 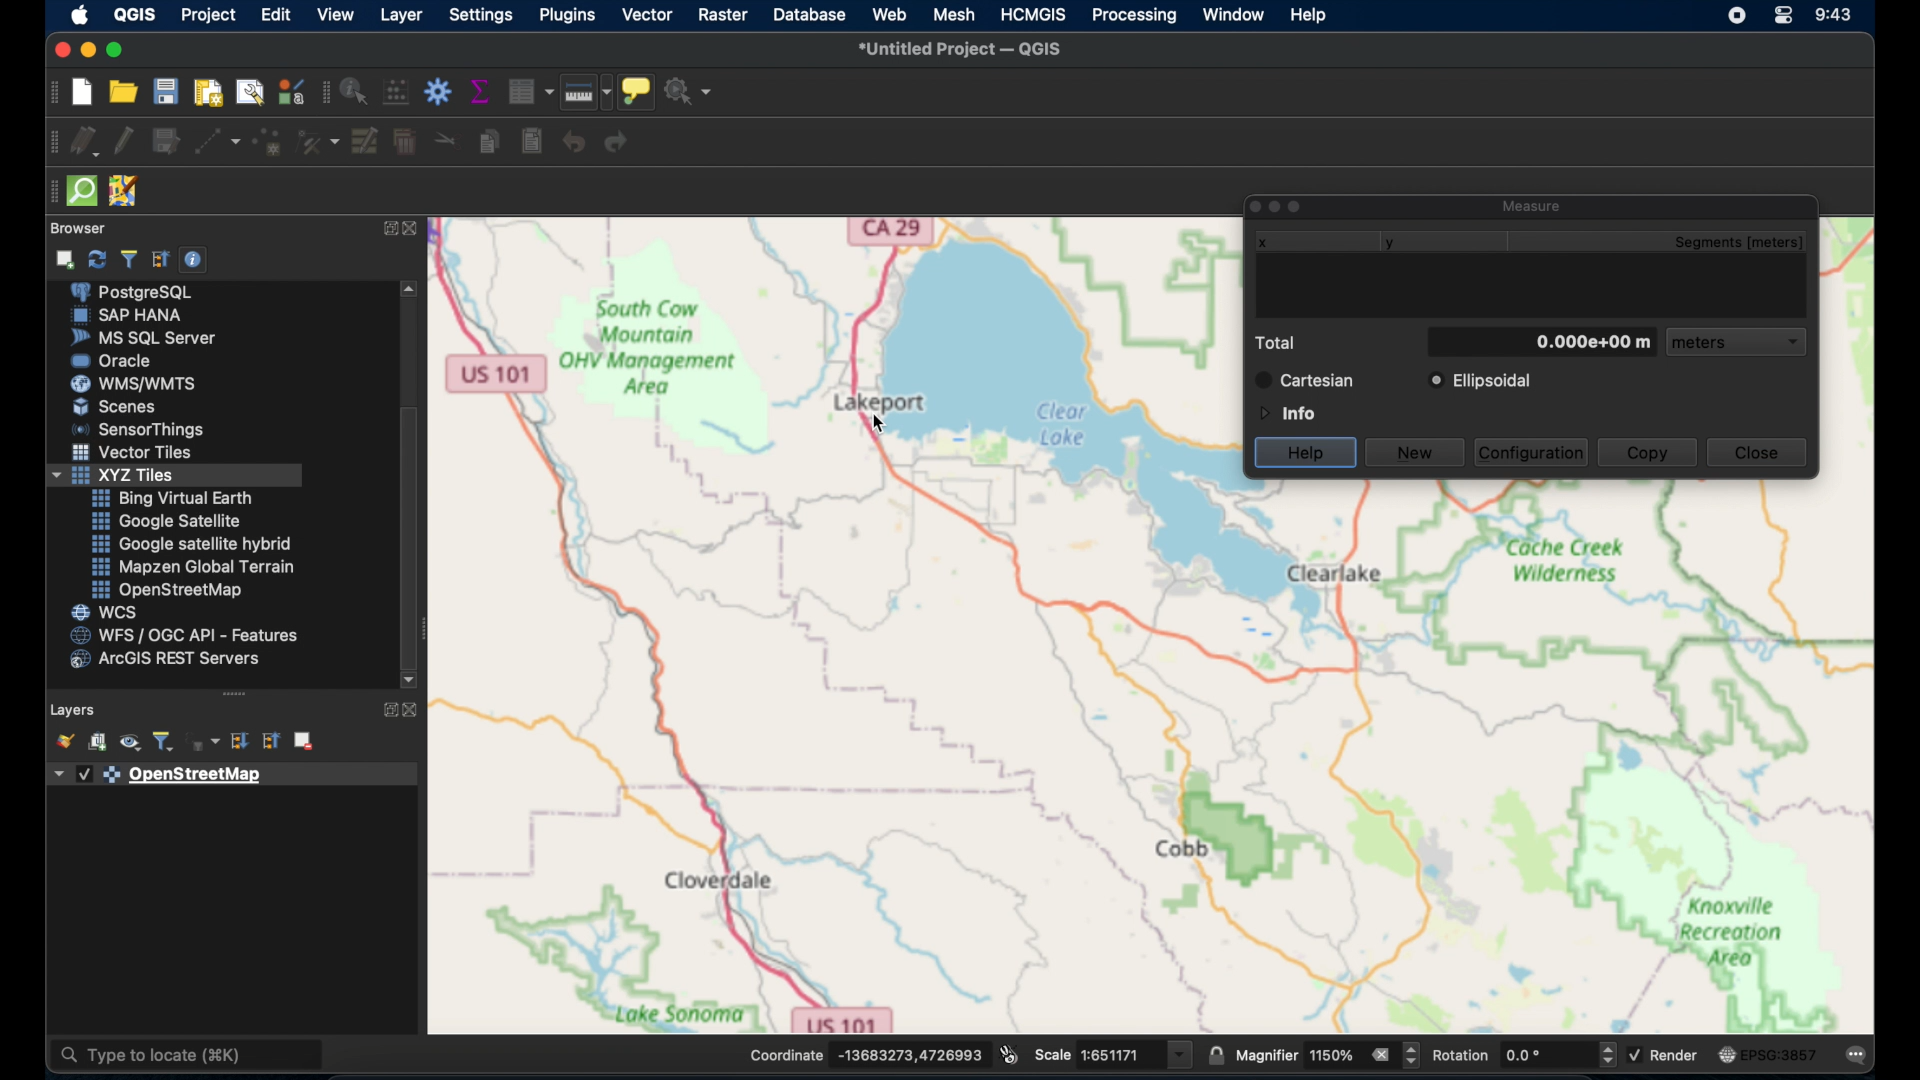 What do you see at coordinates (135, 14) in the screenshot?
I see `QGIS` at bounding box center [135, 14].